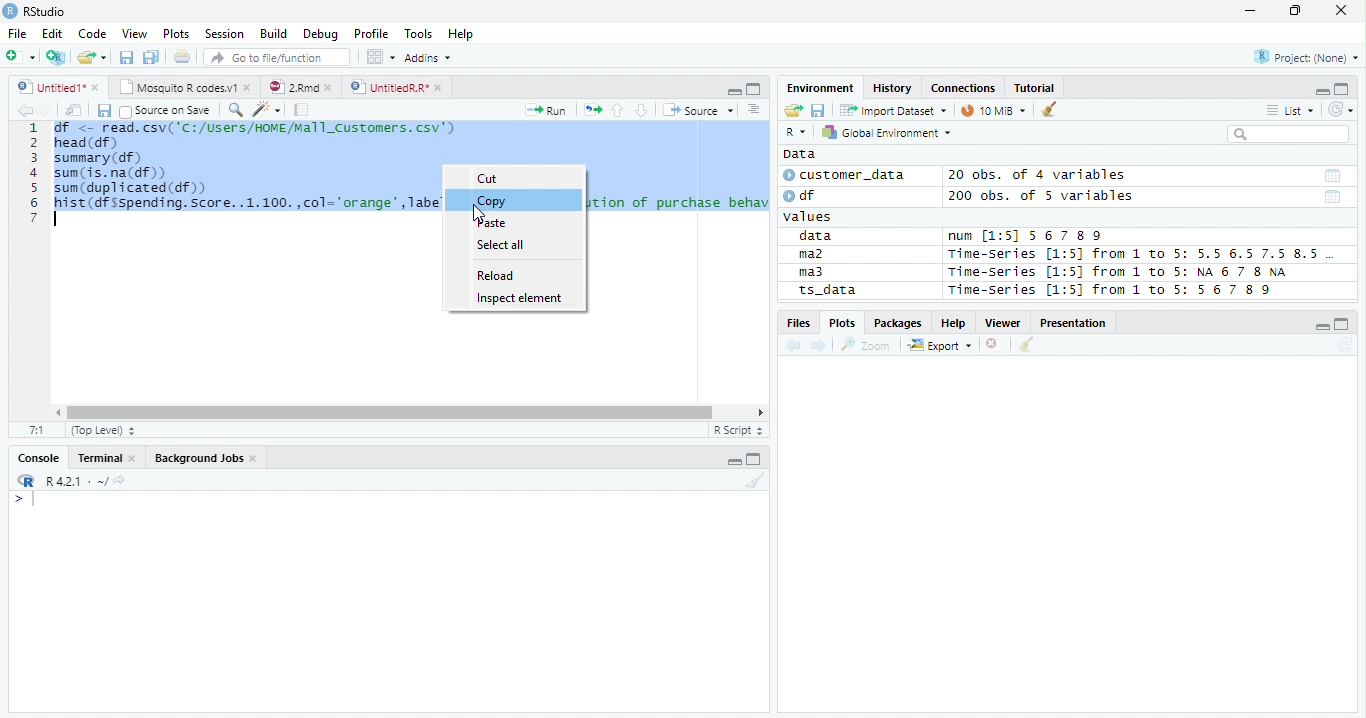 The image size is (1366, 718). What do you see at coordinates (897, 324) in the screenshot?
I see `Packages` at bounding box center [897, 324].